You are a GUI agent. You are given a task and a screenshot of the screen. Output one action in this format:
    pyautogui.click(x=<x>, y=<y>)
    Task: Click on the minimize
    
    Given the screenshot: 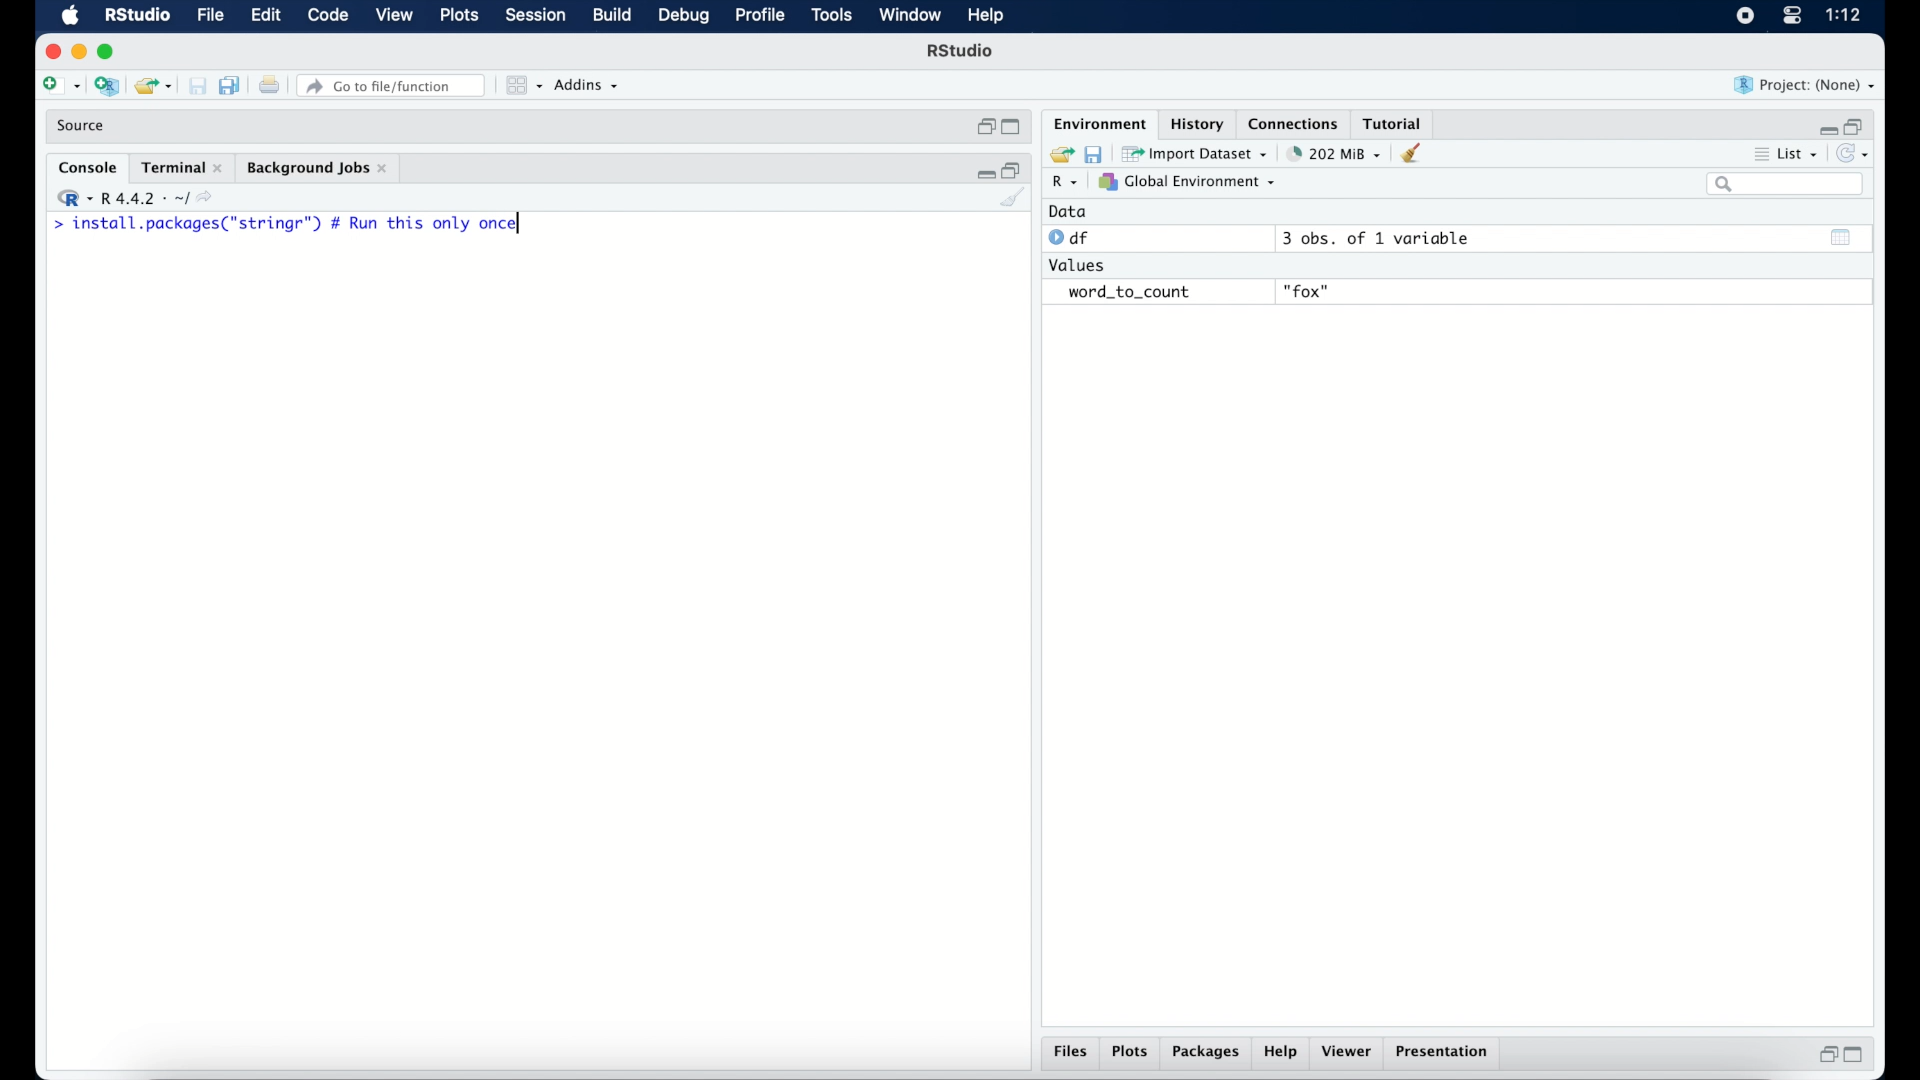 What is the action you would take?
    pyautogui.click(x=1825, y=129)
    